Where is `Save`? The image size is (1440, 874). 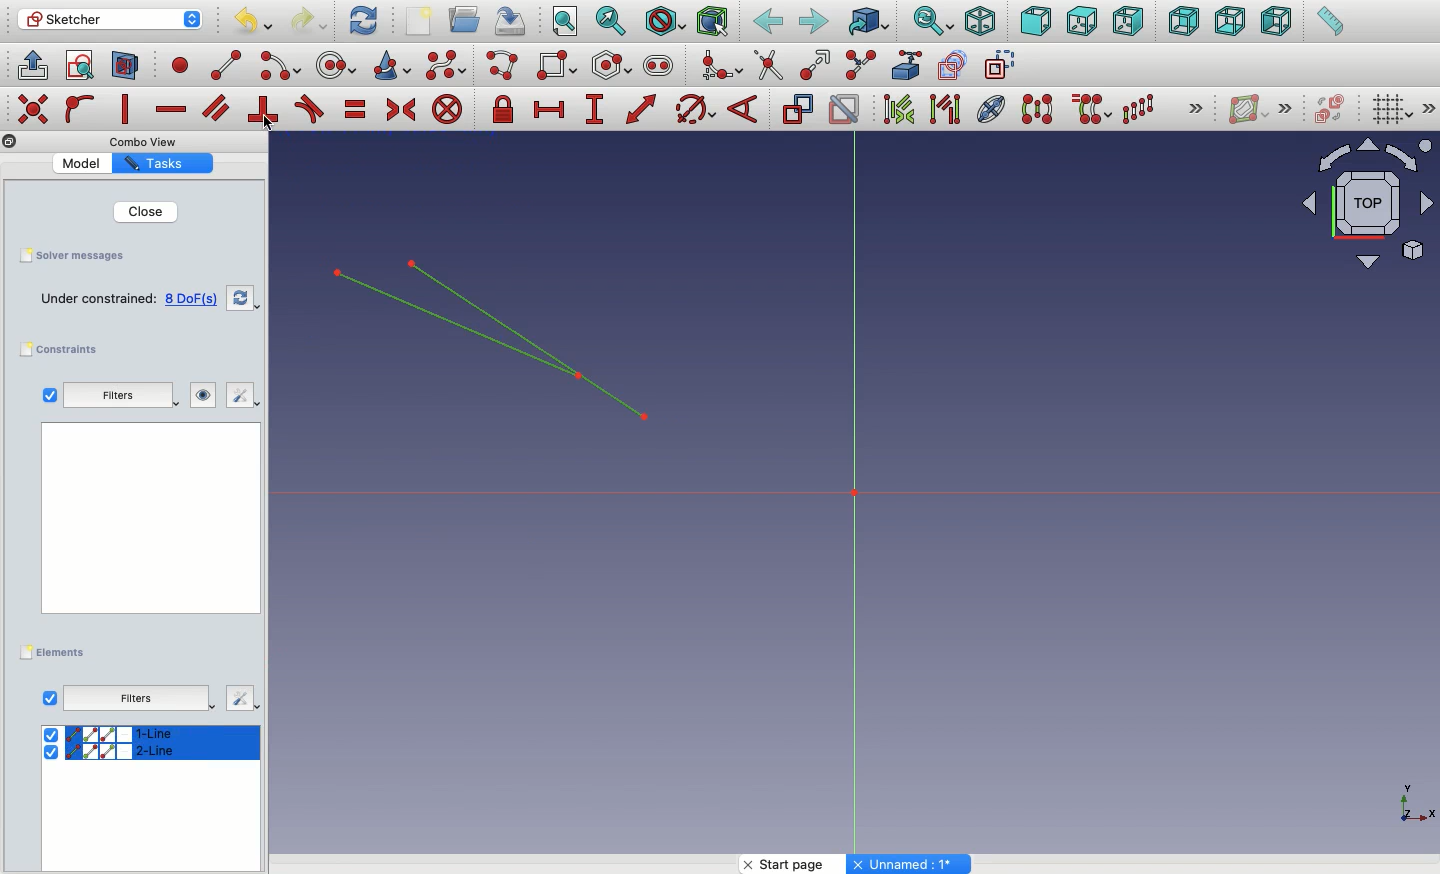 Save is located at coordinates (83, 257).